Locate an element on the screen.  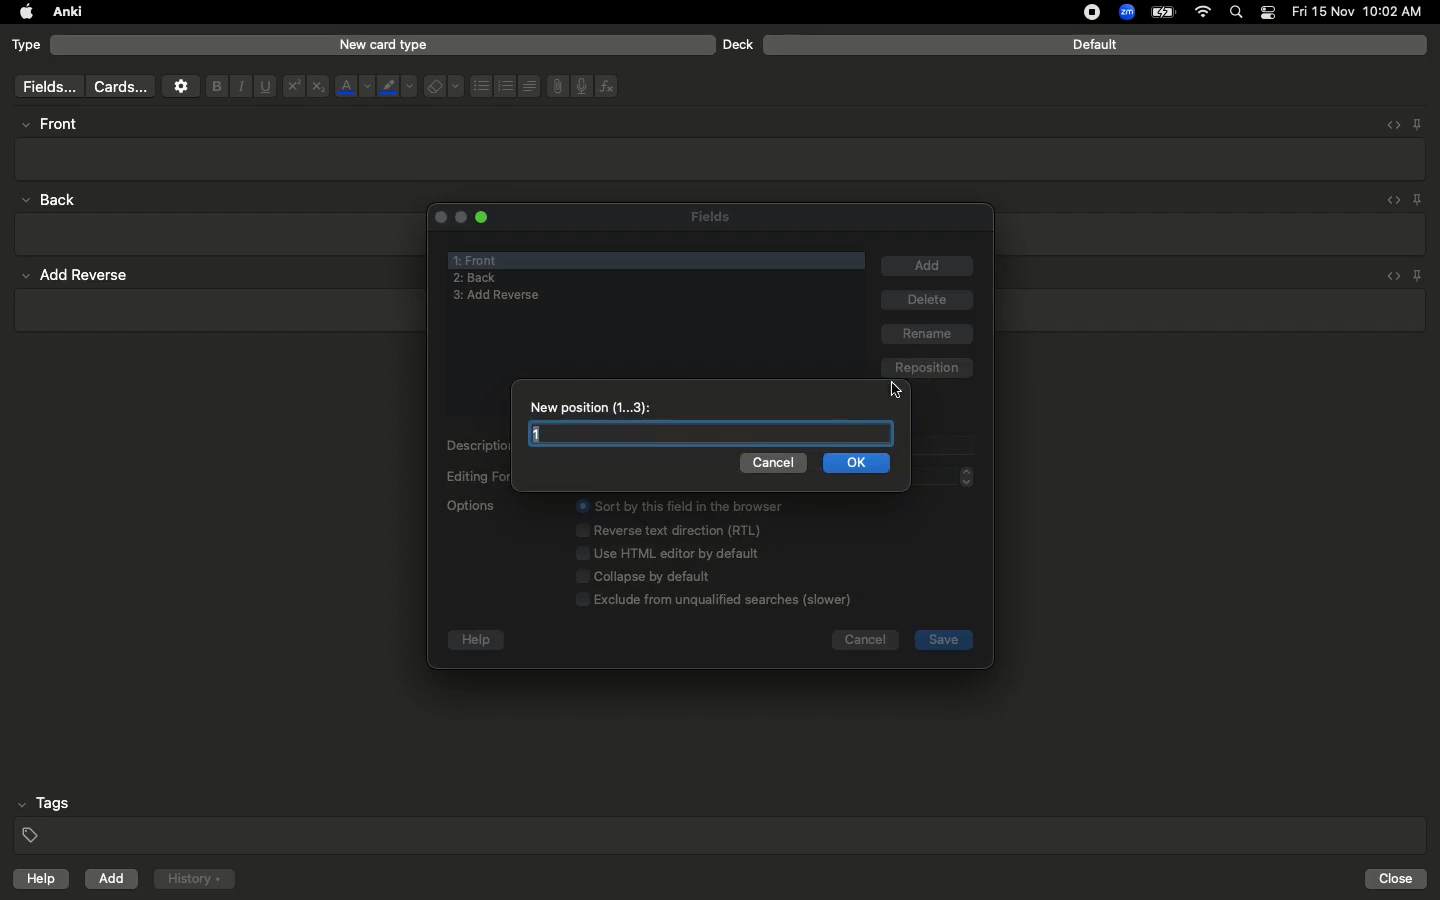
New card type is located at coordinates (382, 44).